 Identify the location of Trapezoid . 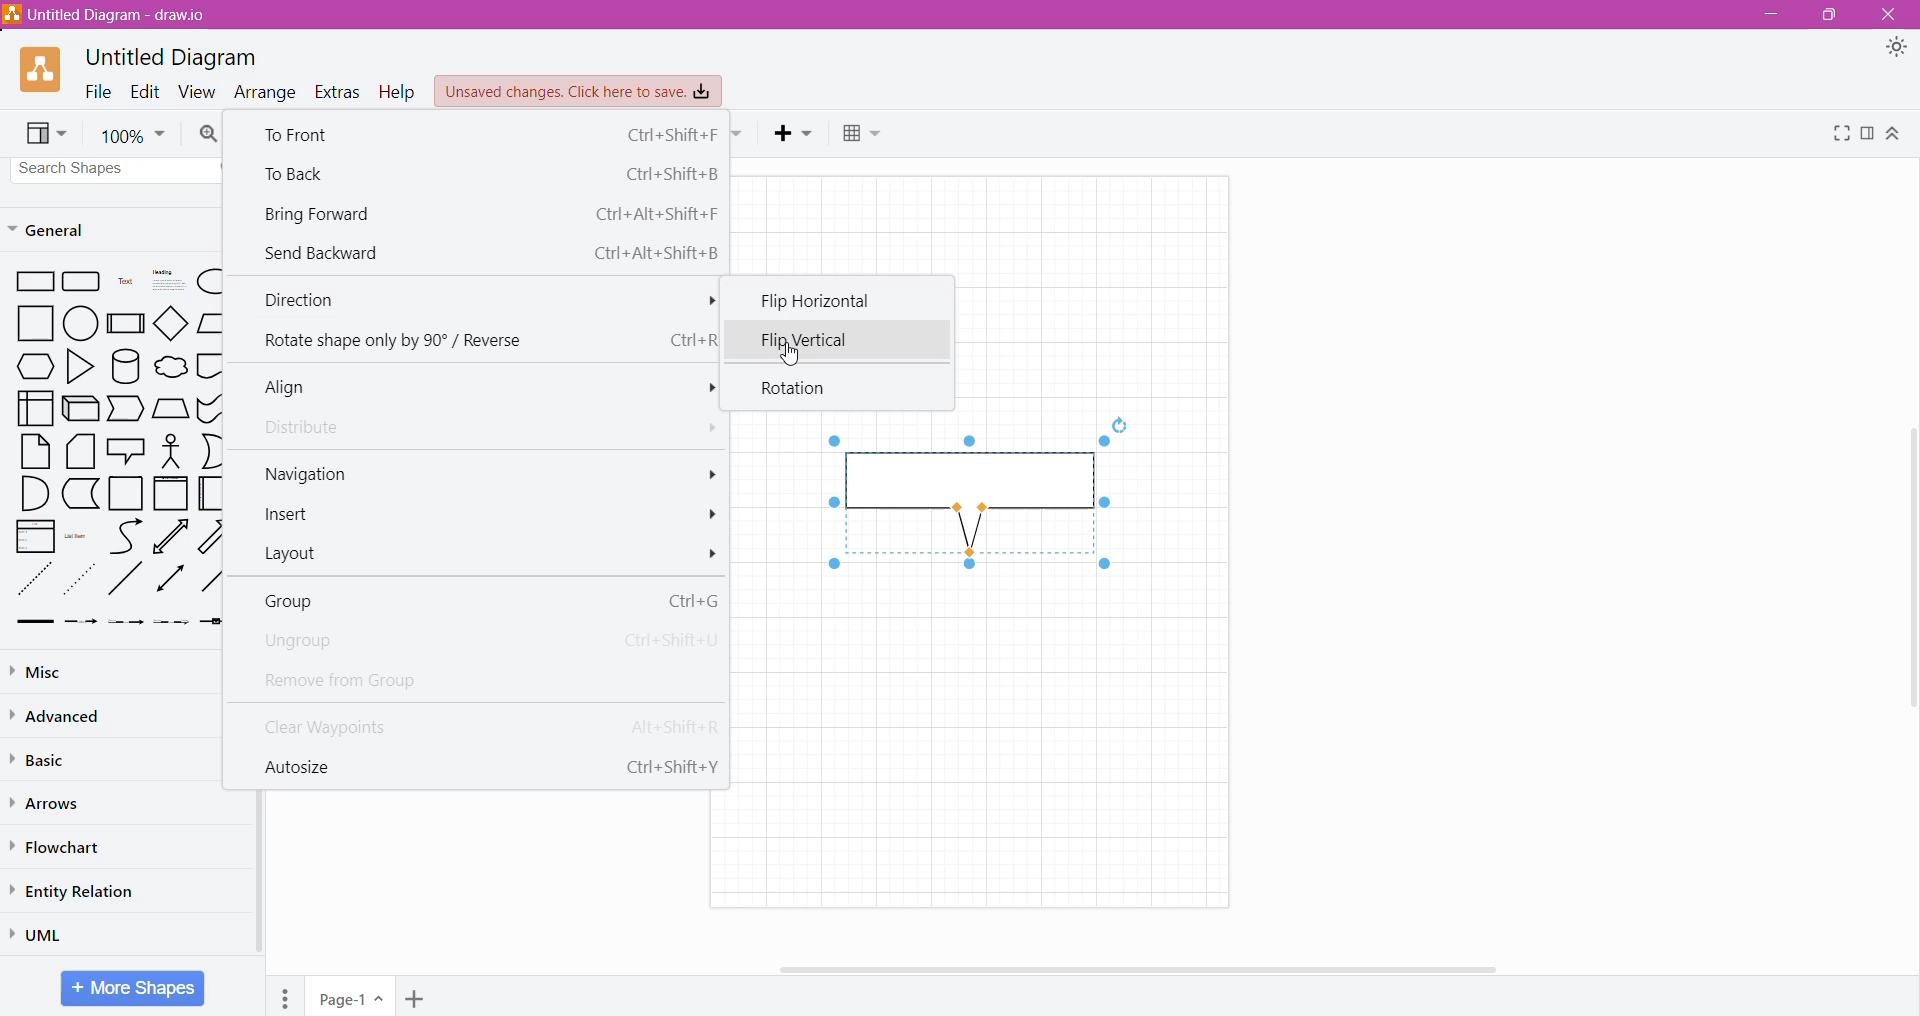
(127, 409).